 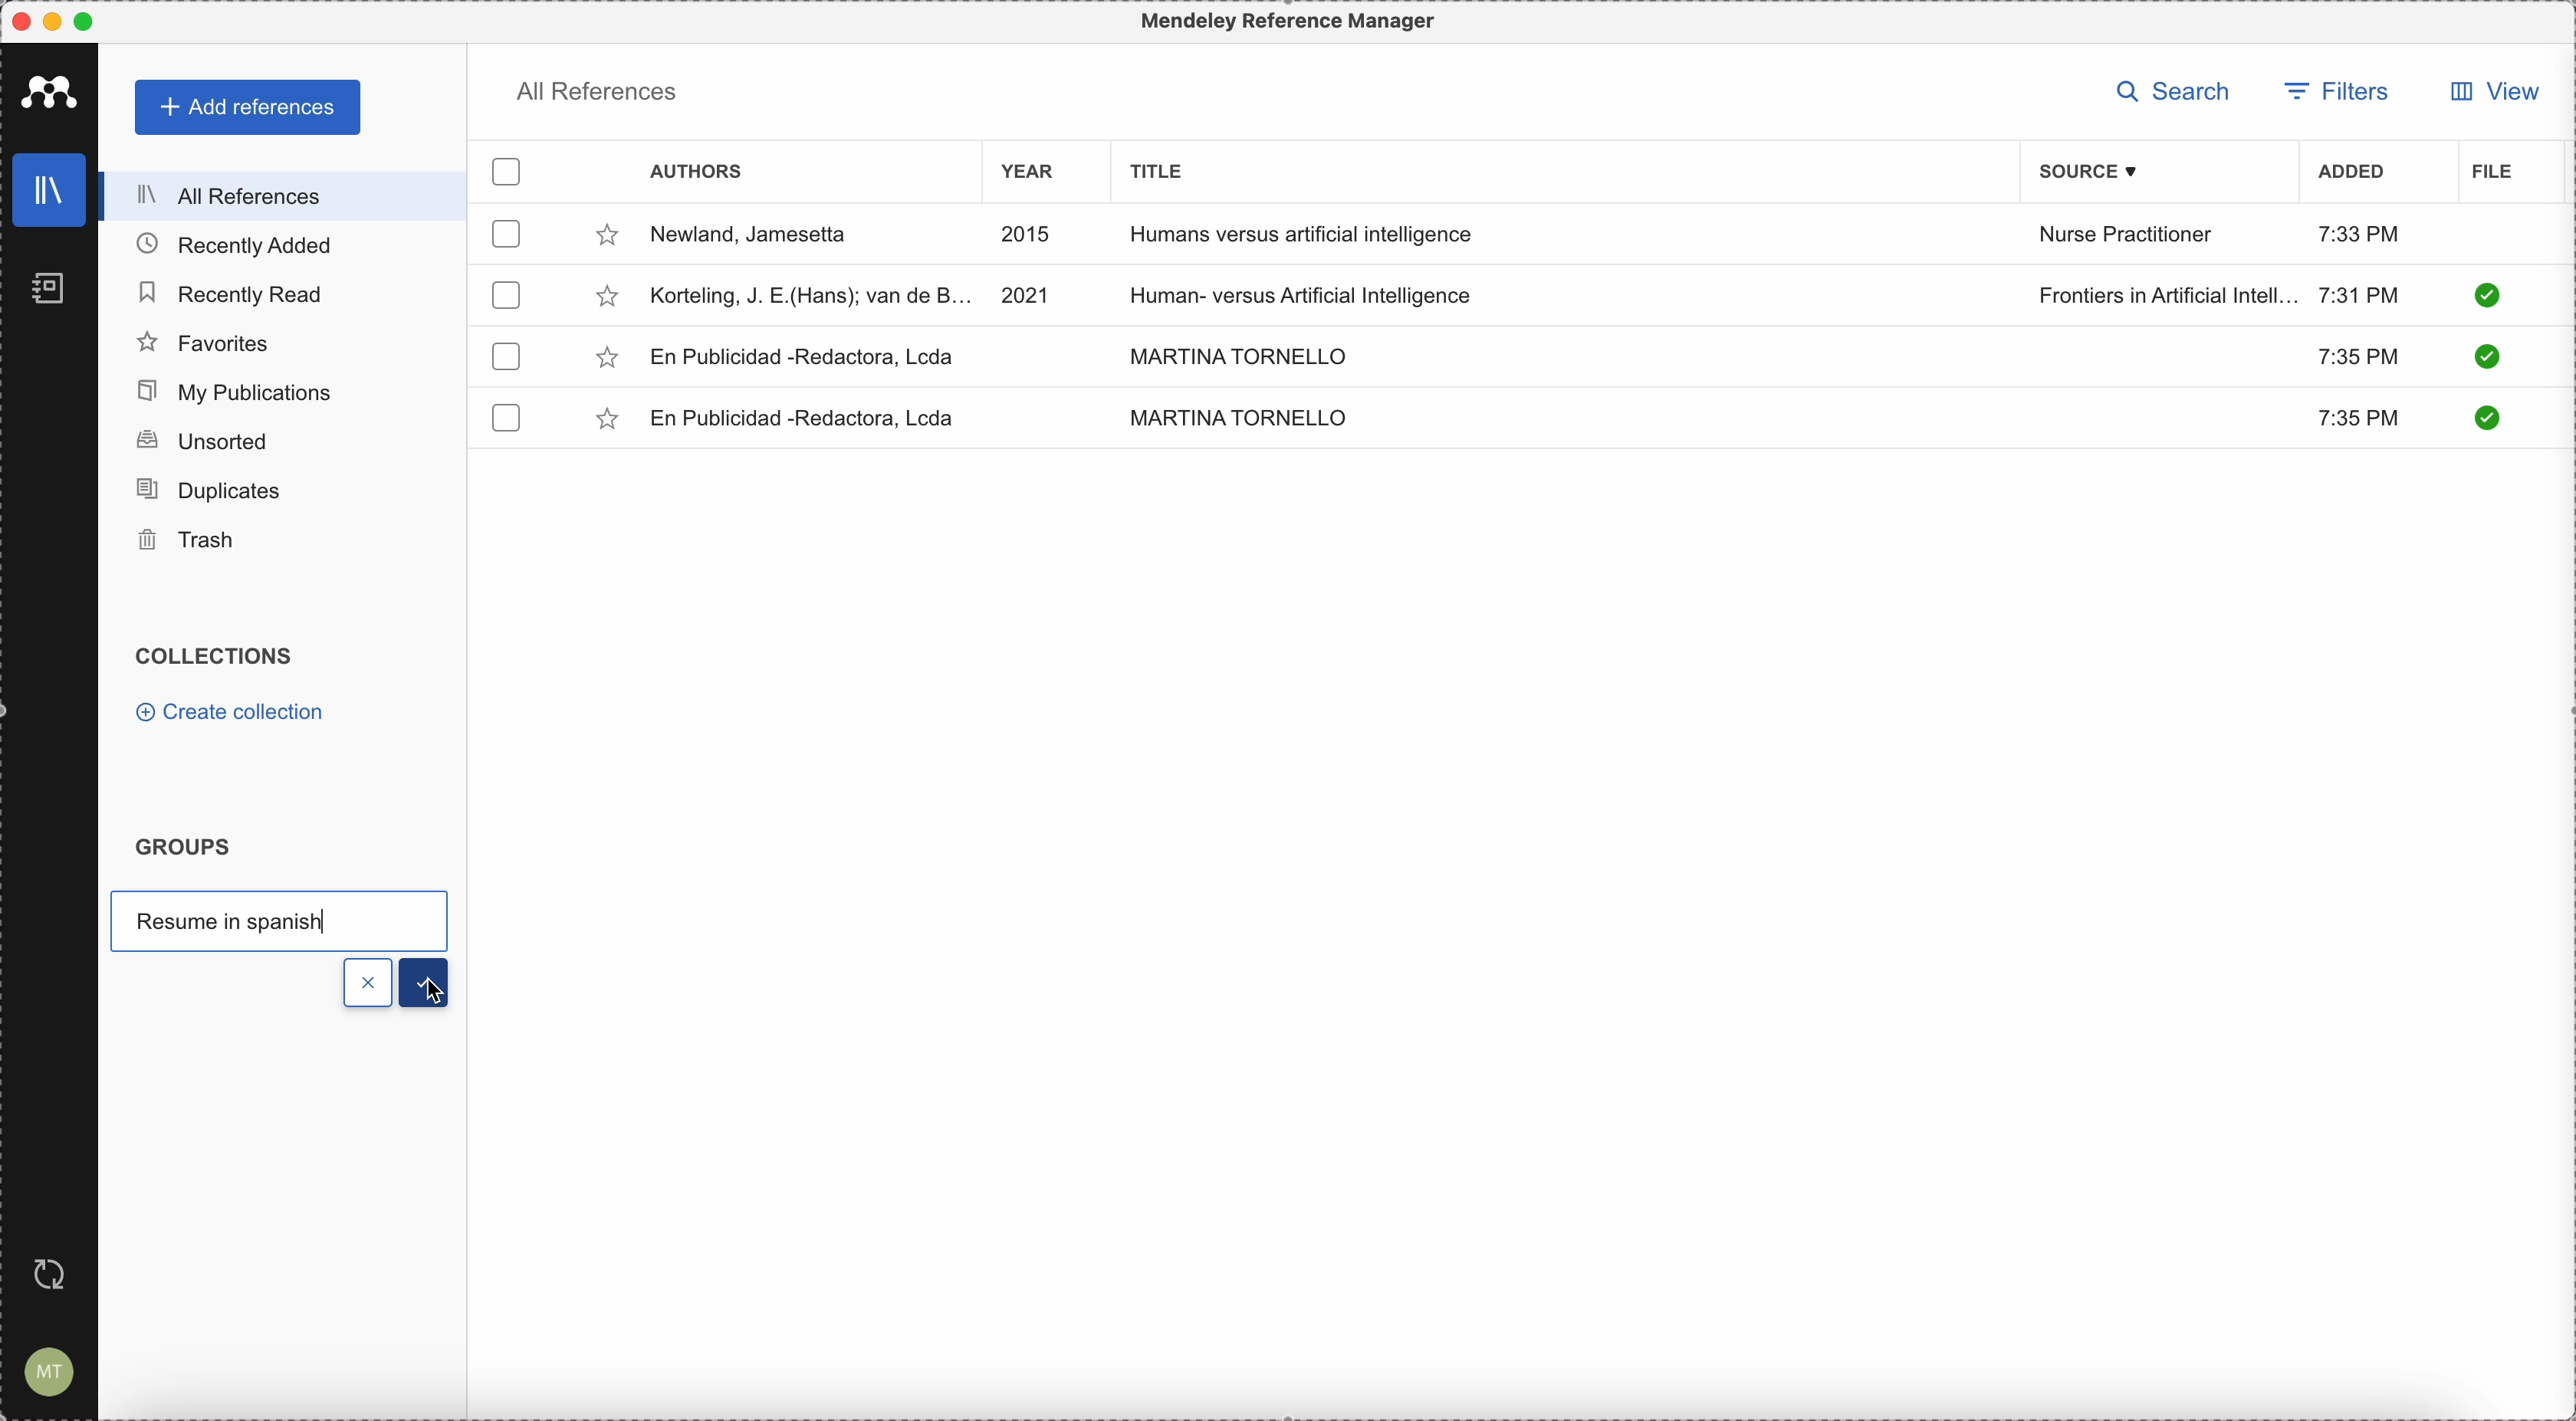 I want to click on my publications, so click(x=237, y=392).